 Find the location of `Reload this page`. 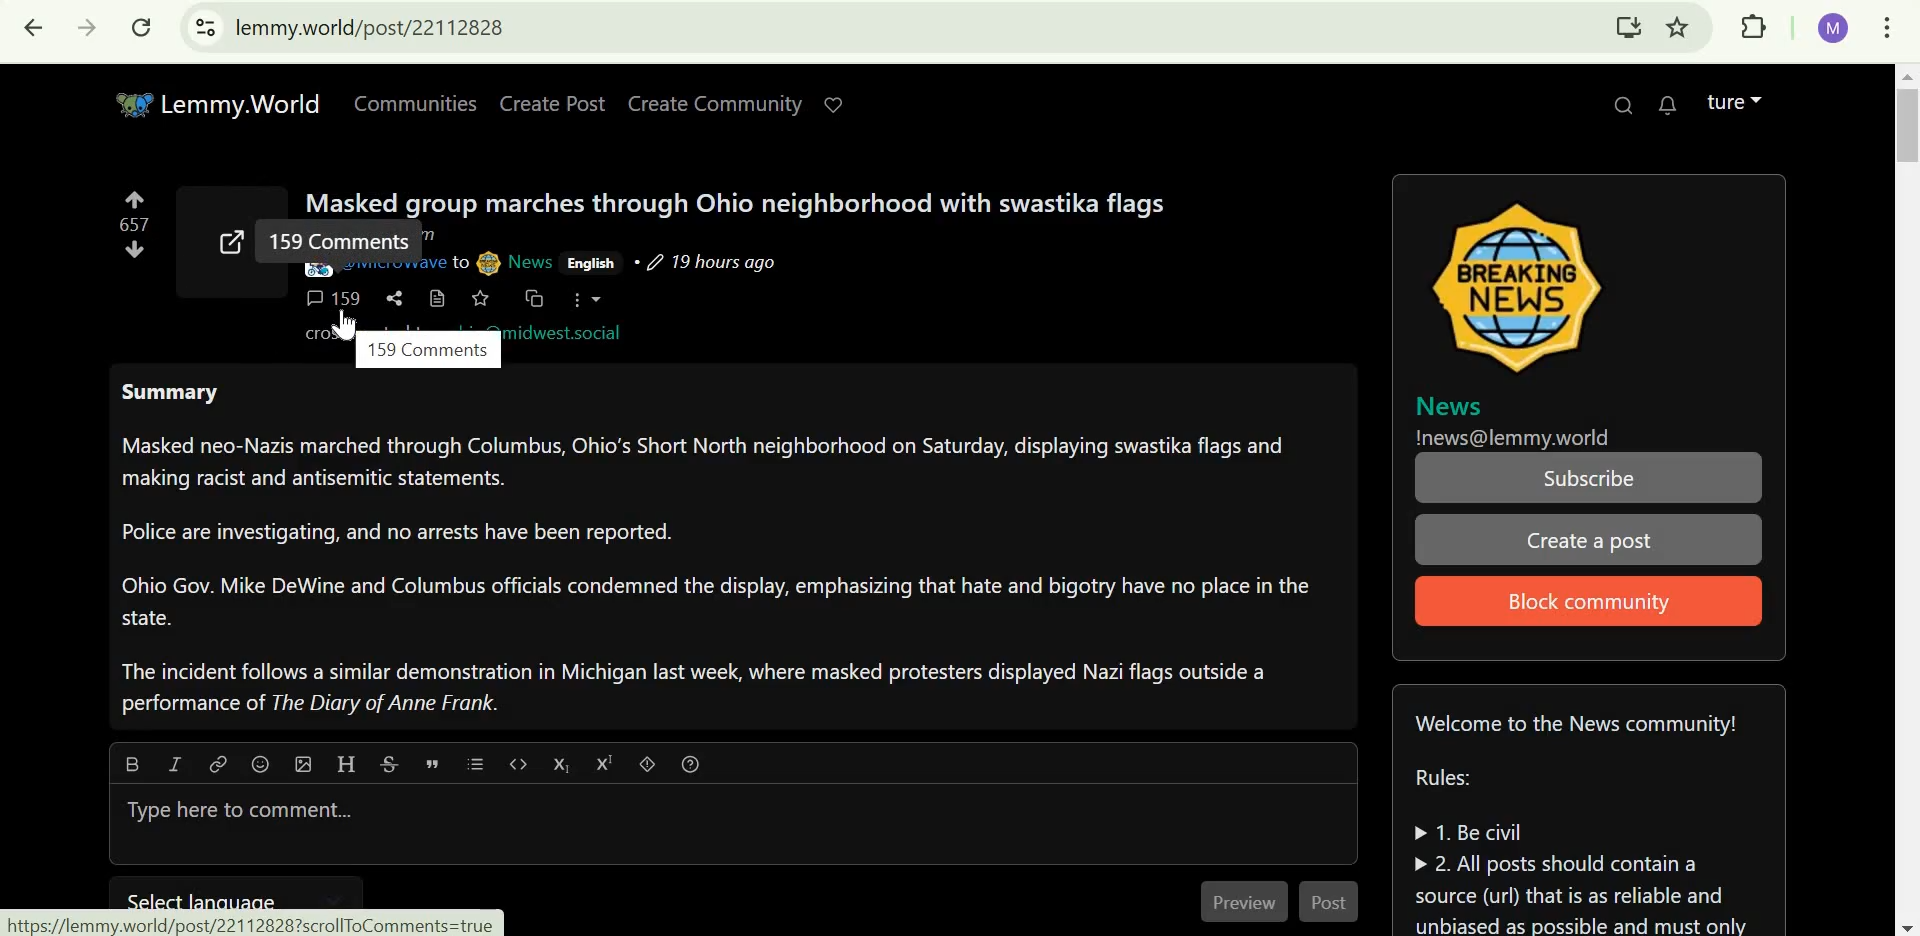

Reload this page is located at coordinates (145, 27).